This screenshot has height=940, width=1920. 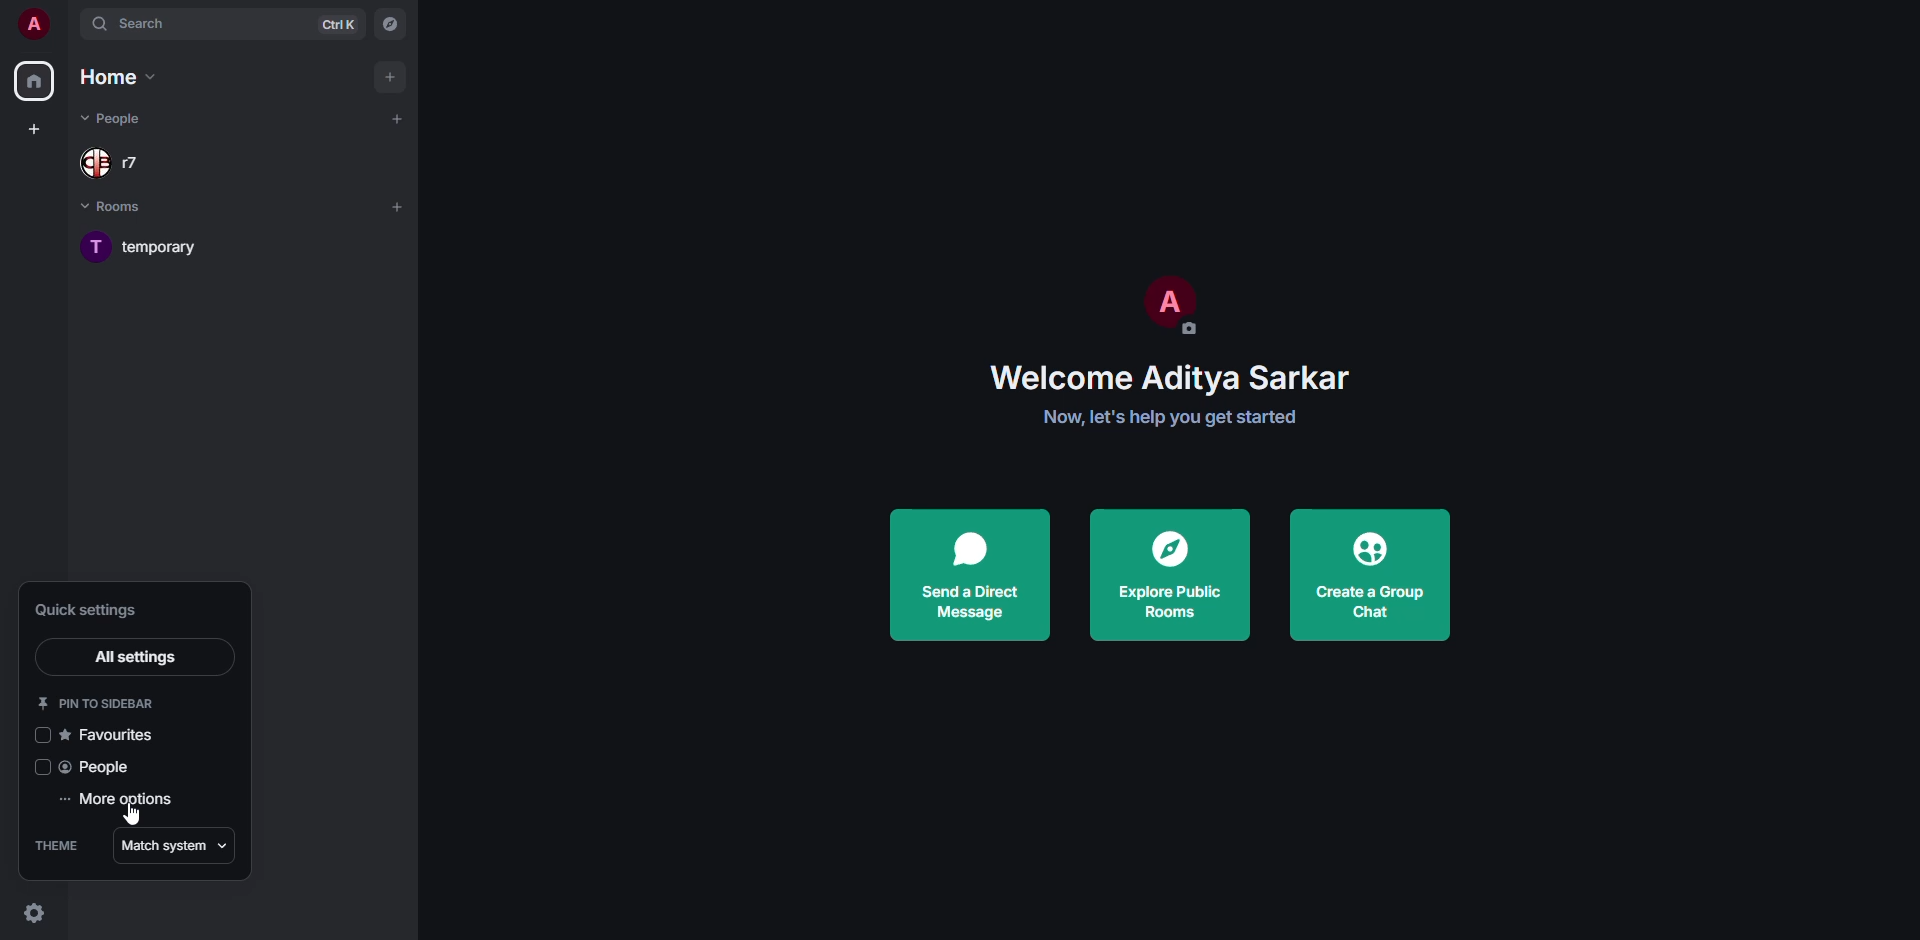 What do you see at coordinates (43, 736) in the screenshot?
I see `click to enable` at bounding box center [43, 736].